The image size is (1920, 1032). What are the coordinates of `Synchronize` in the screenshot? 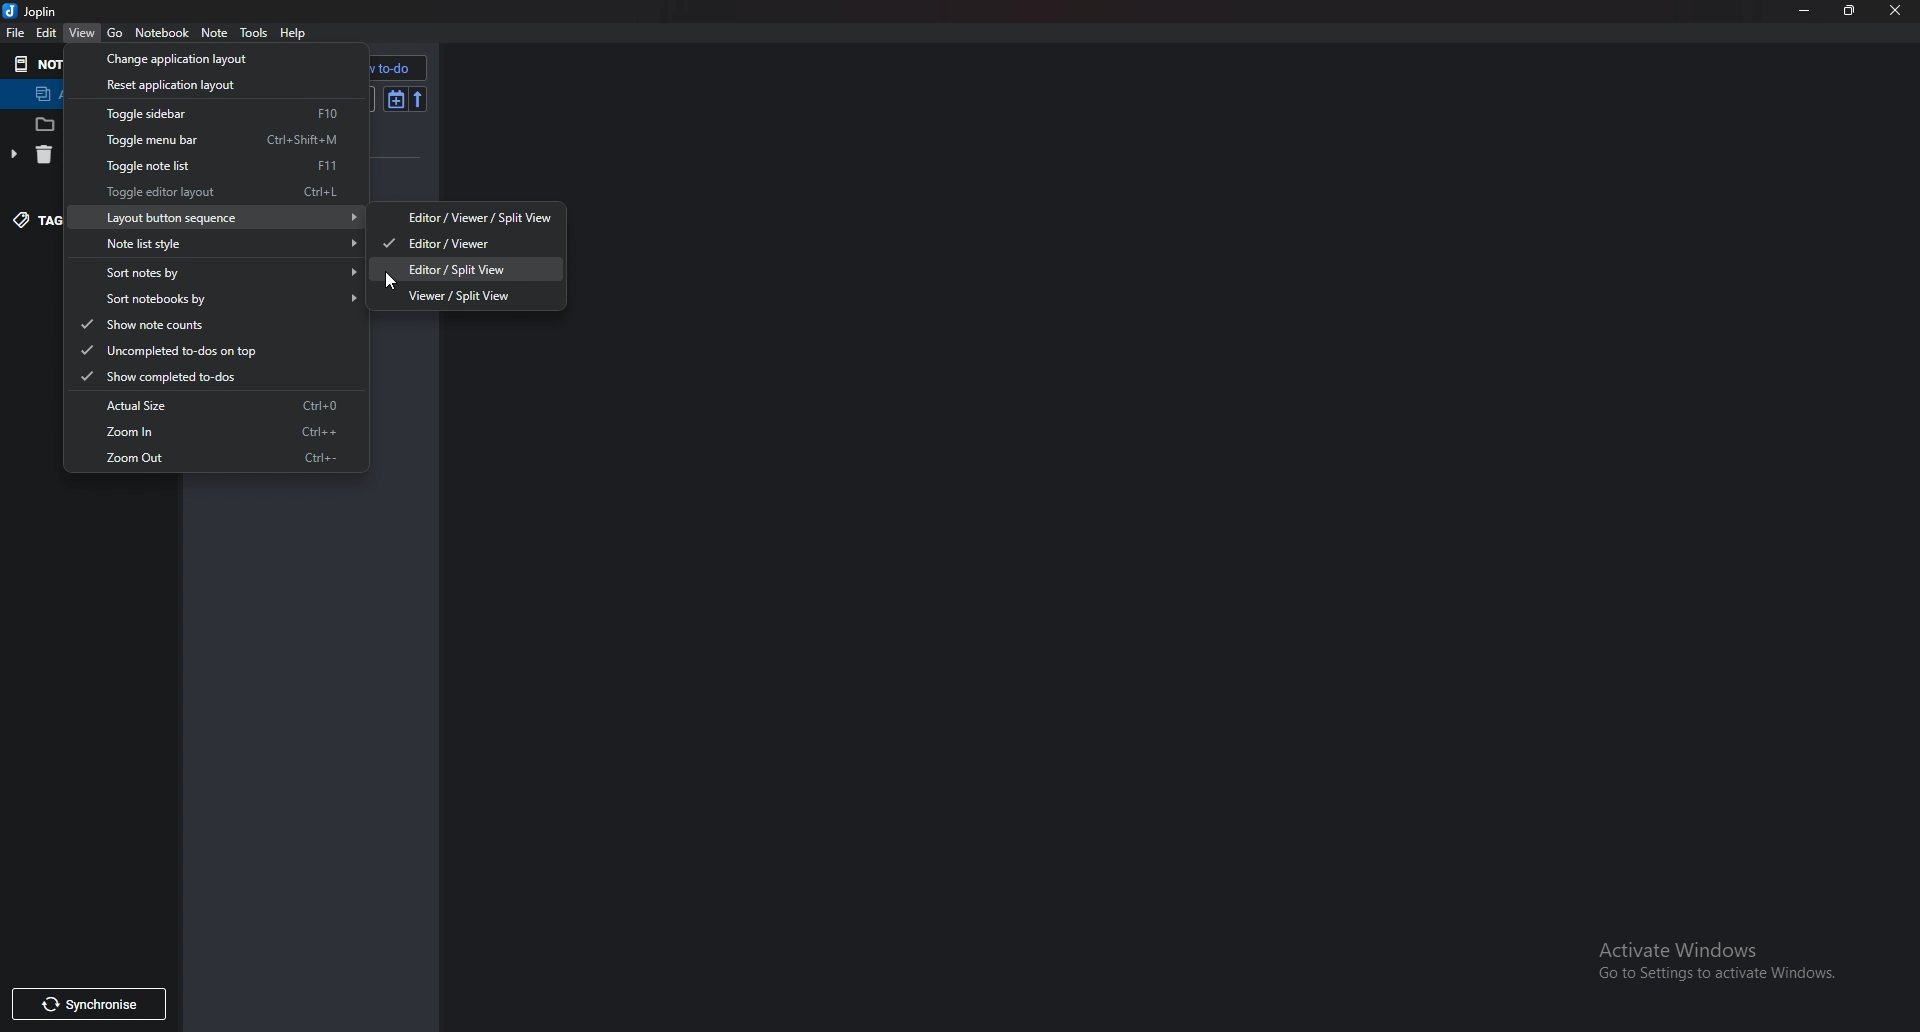 It's located at (86, 1005).